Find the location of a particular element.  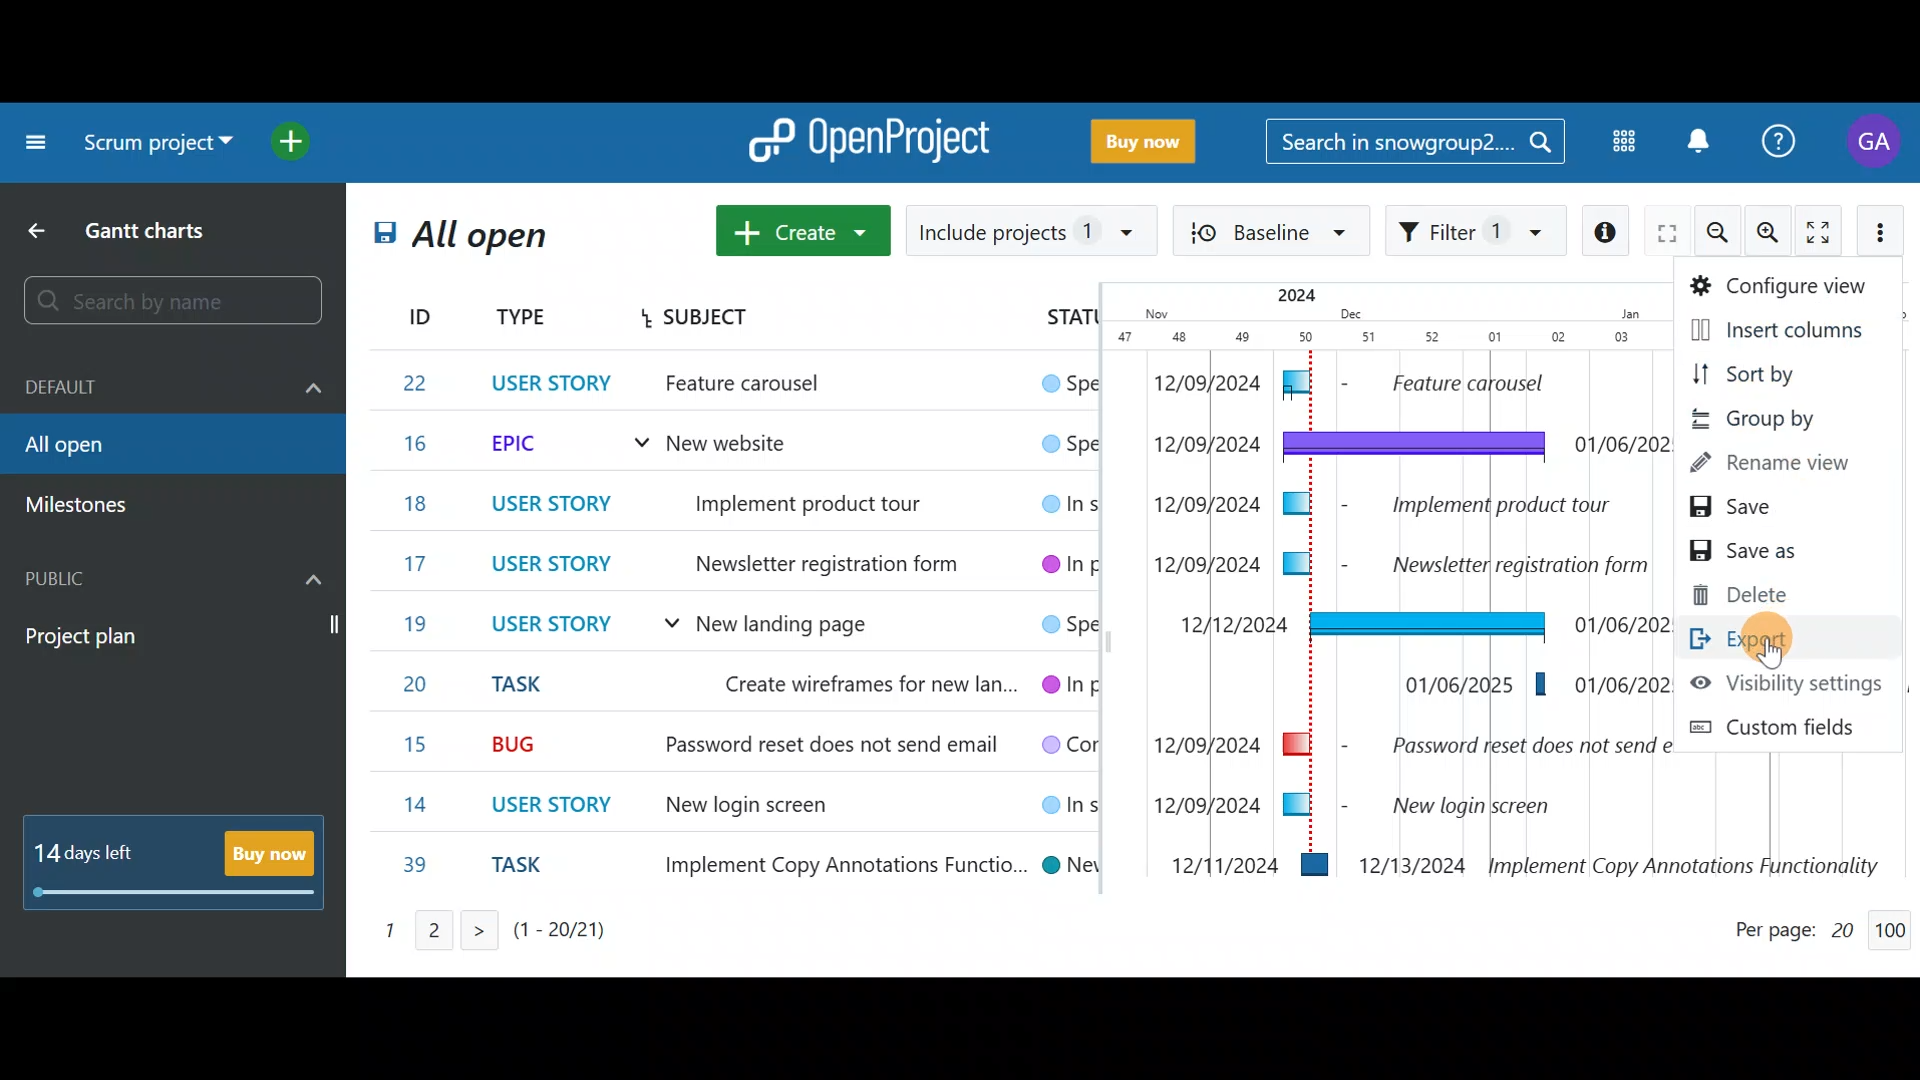

Buy now is located at coordinates (1150, 139).